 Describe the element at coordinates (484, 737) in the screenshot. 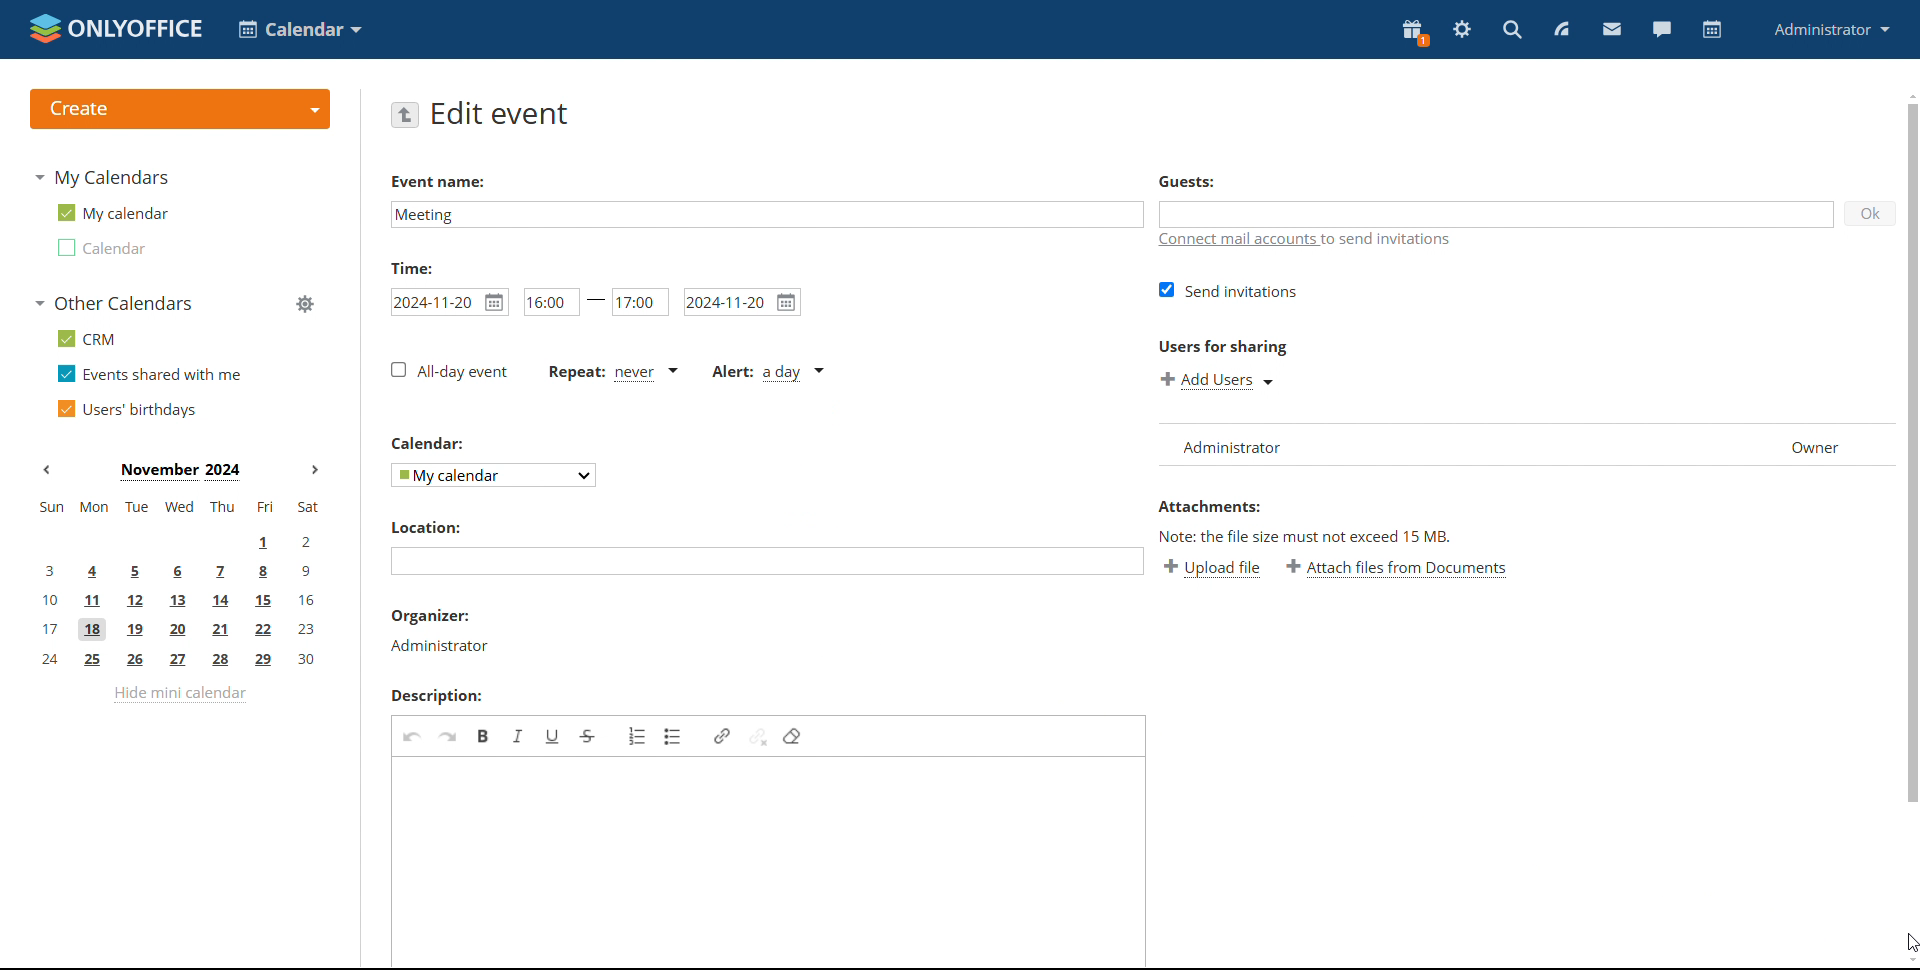

I see `bold` at that location.